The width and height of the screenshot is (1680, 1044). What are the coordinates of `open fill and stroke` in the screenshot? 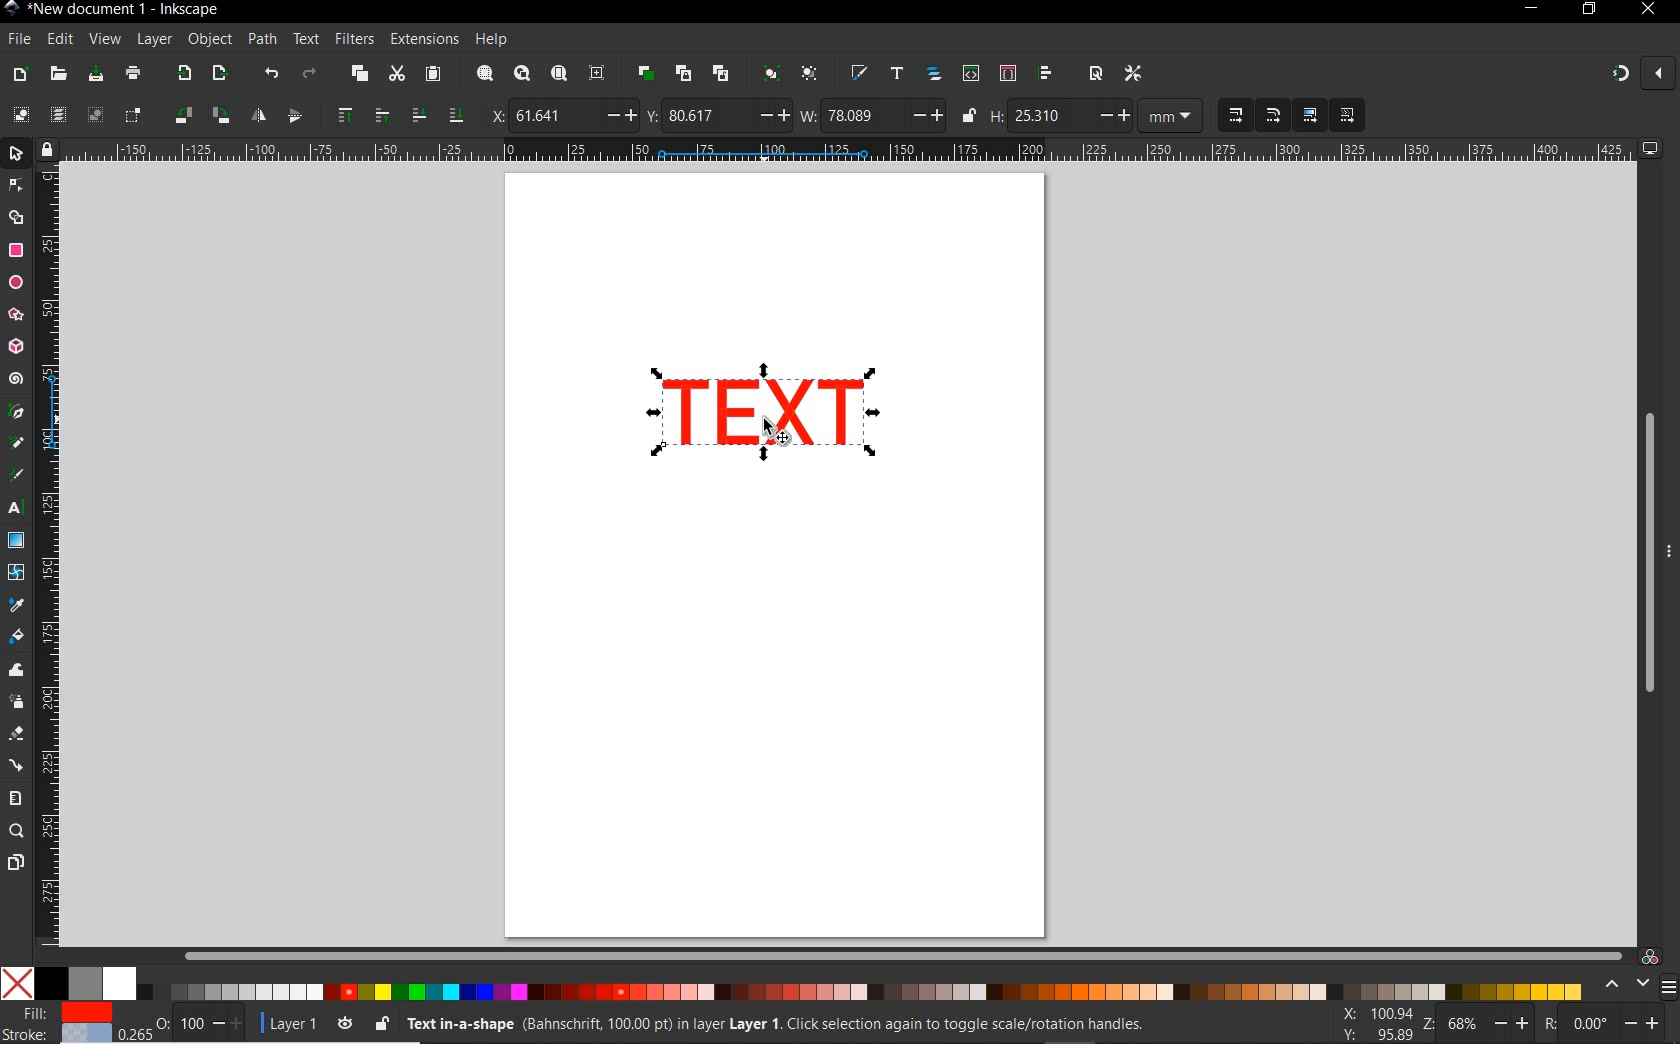 It's located at (860, 74).